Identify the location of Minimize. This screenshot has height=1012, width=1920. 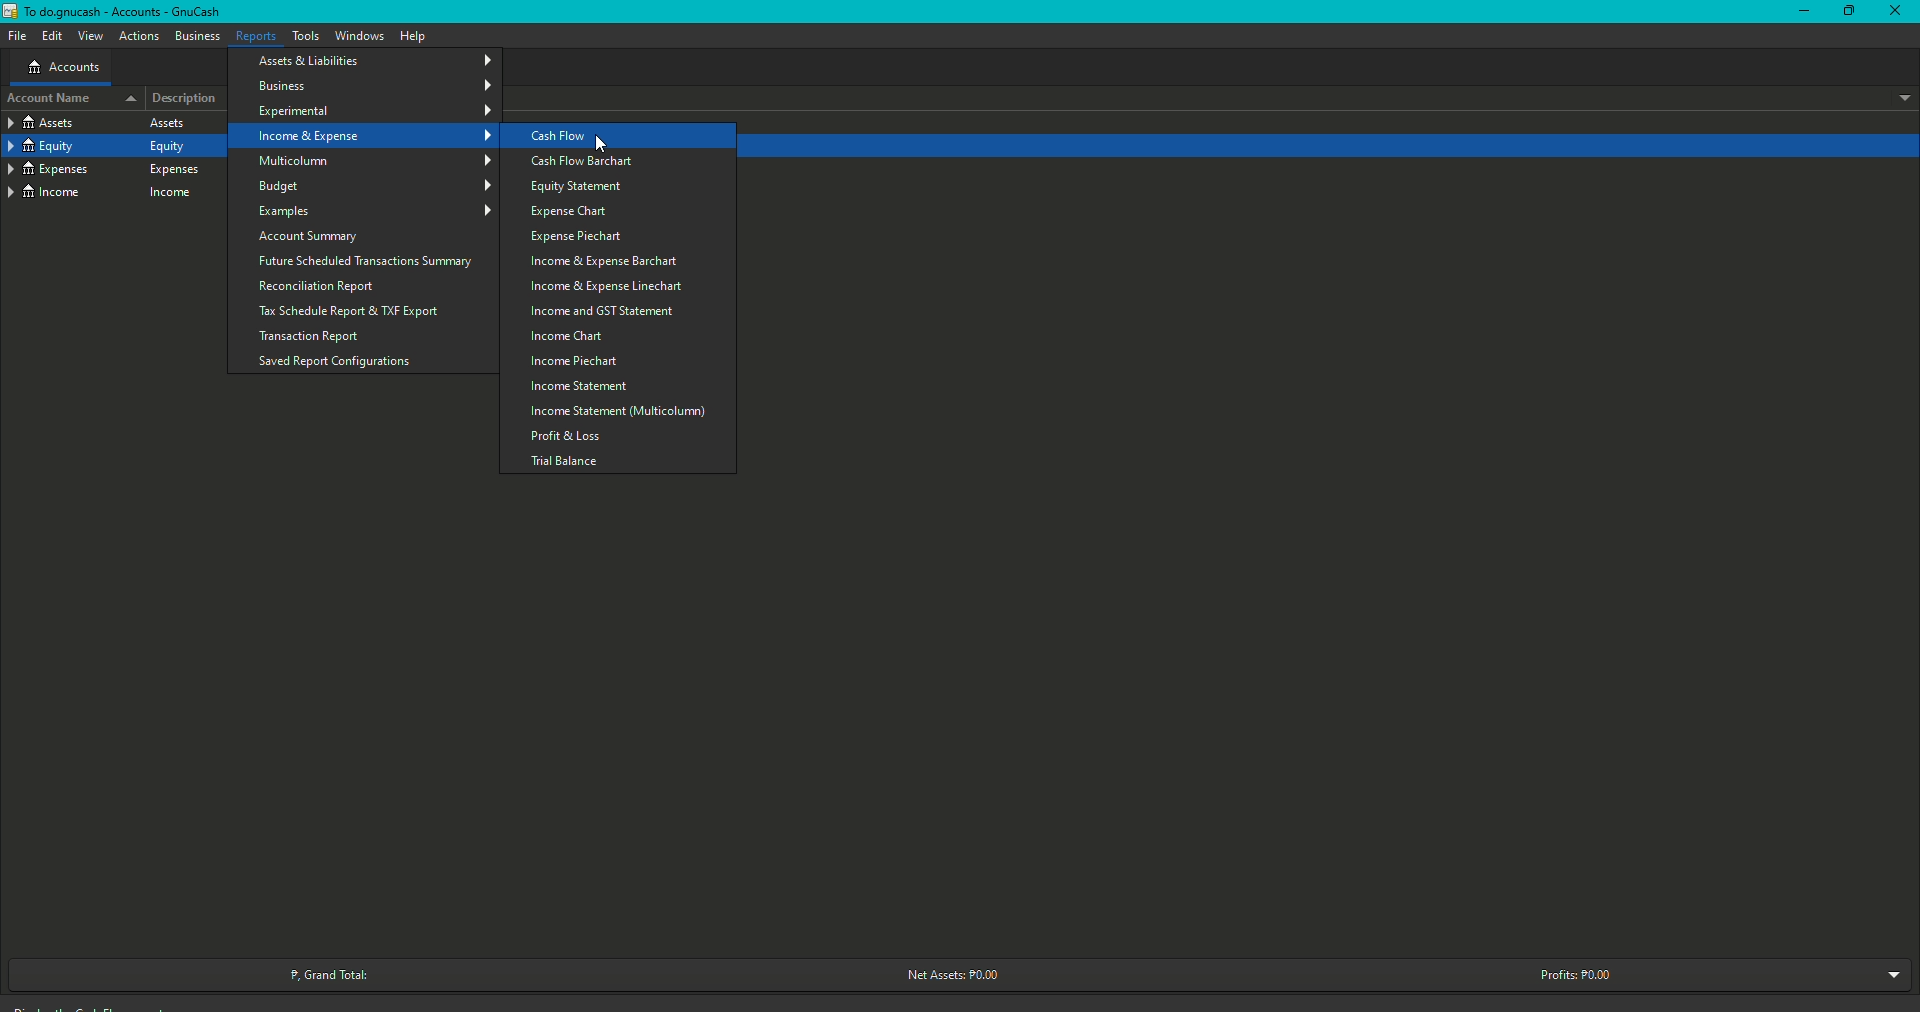
(1846, 14).